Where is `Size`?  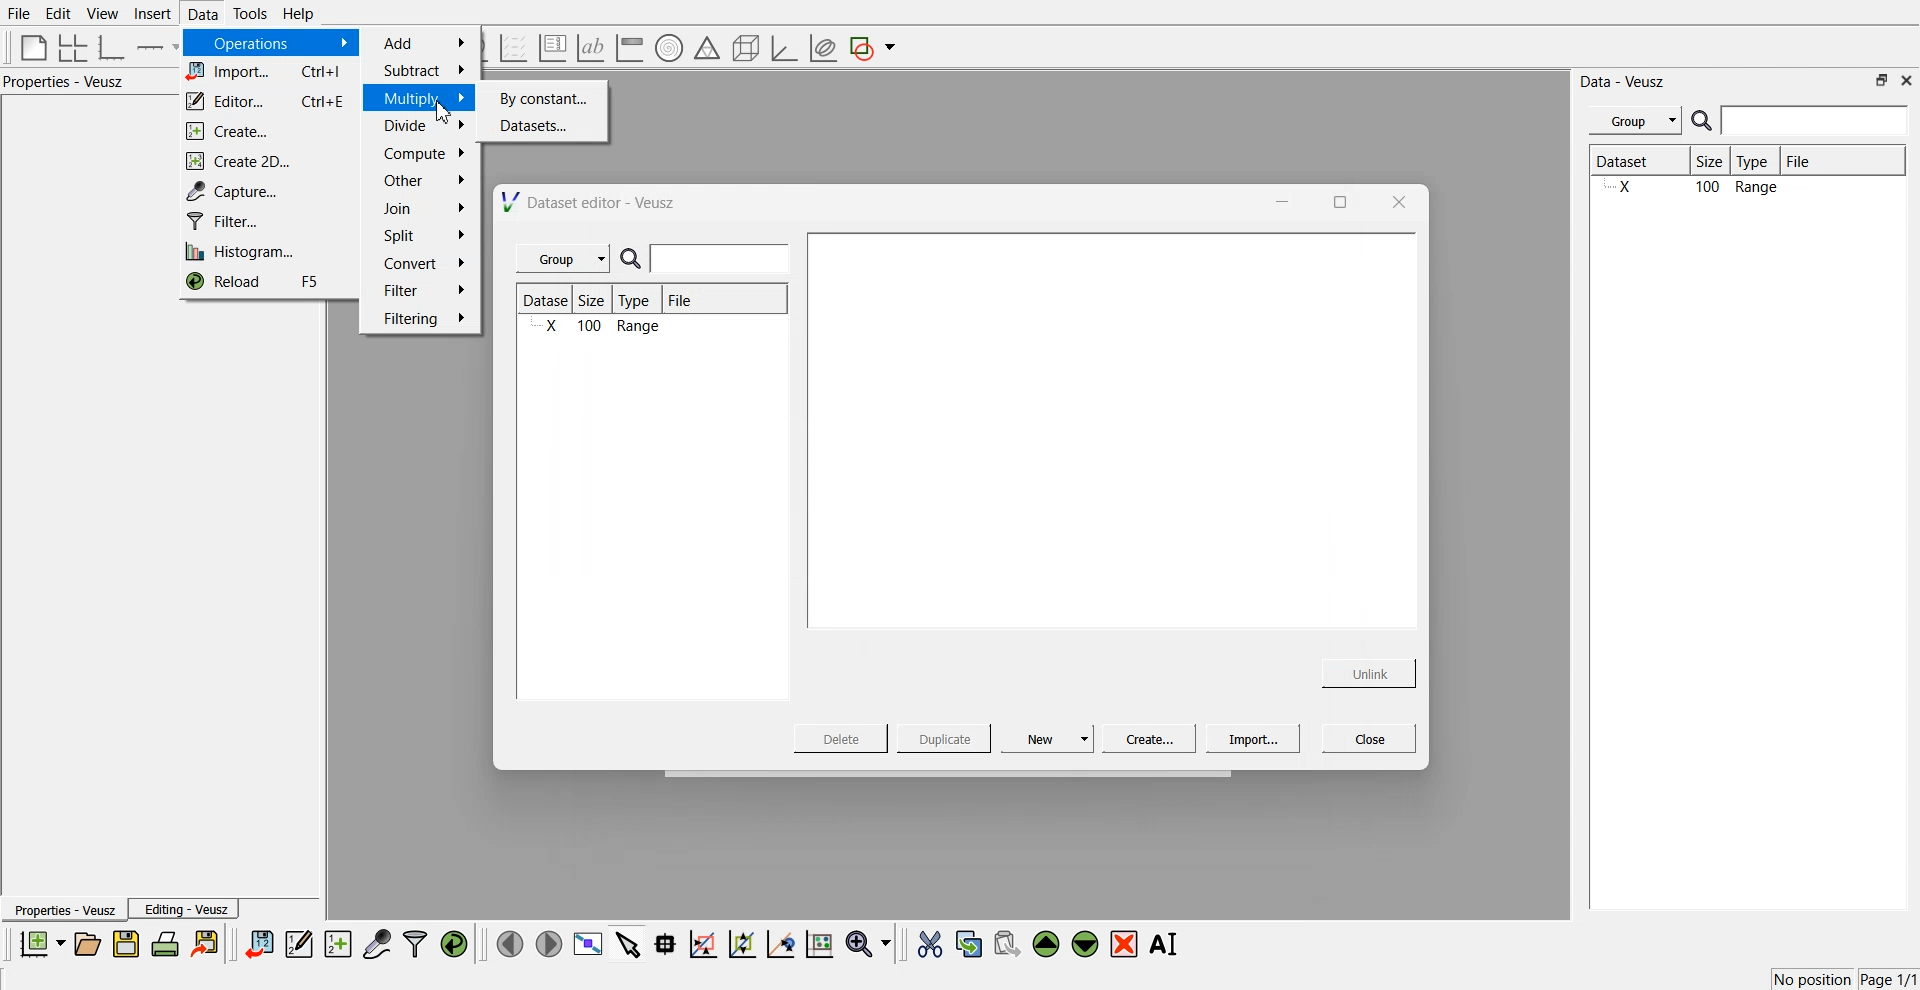 Size is located at coordinates (1715, 163).